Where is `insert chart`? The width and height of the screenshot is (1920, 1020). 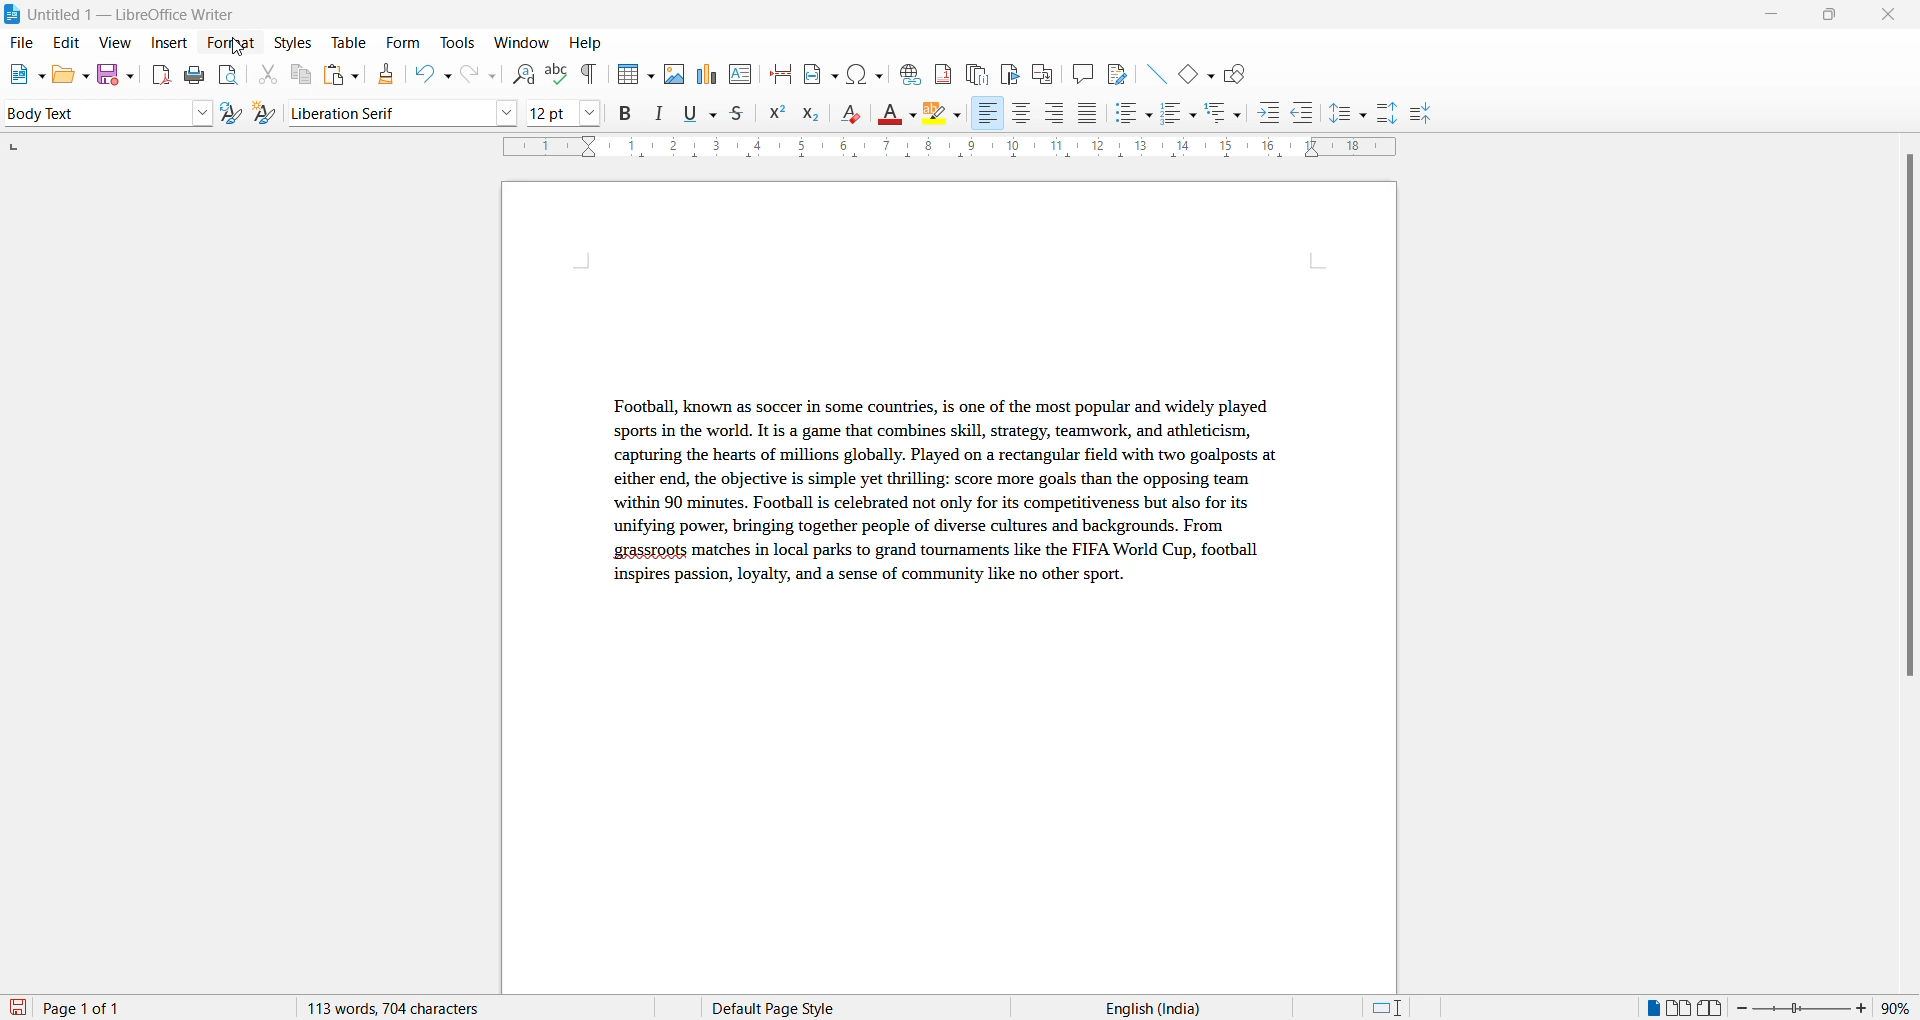
insert chart is located at coordinates (706, 76).